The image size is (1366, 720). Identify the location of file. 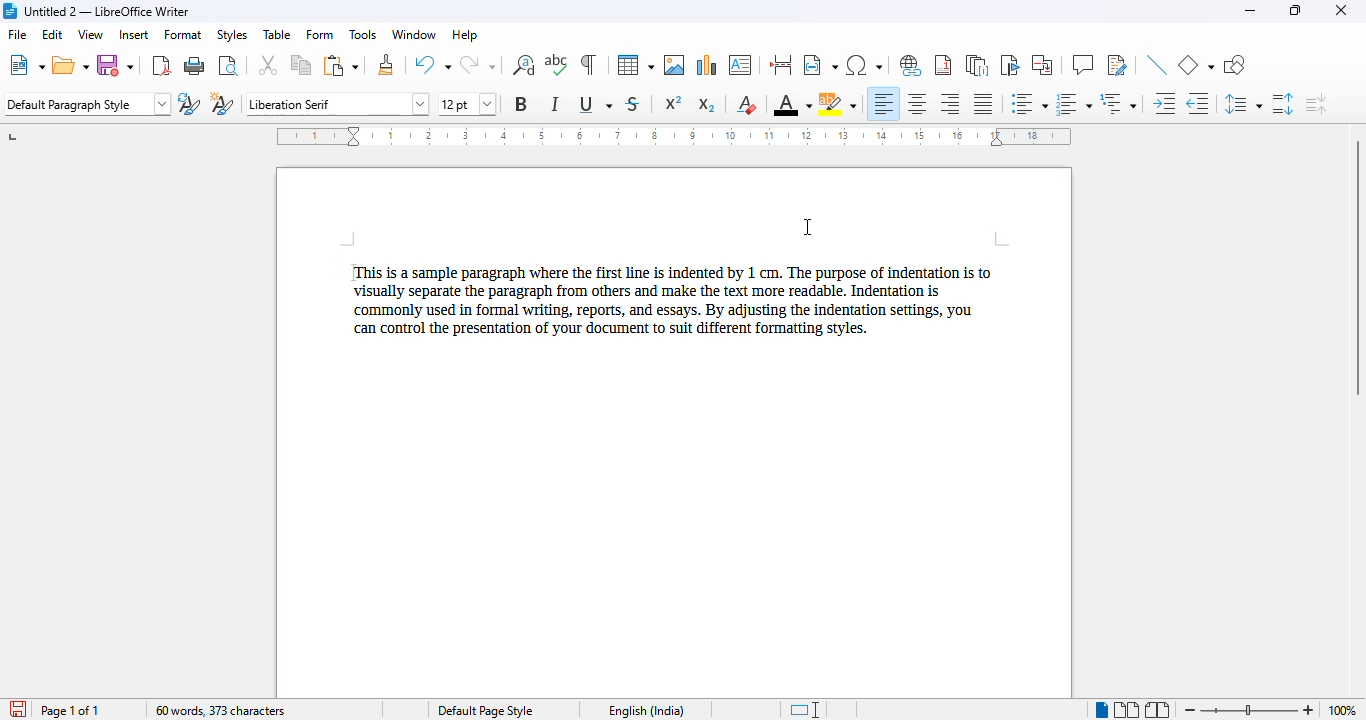
(16, 33).